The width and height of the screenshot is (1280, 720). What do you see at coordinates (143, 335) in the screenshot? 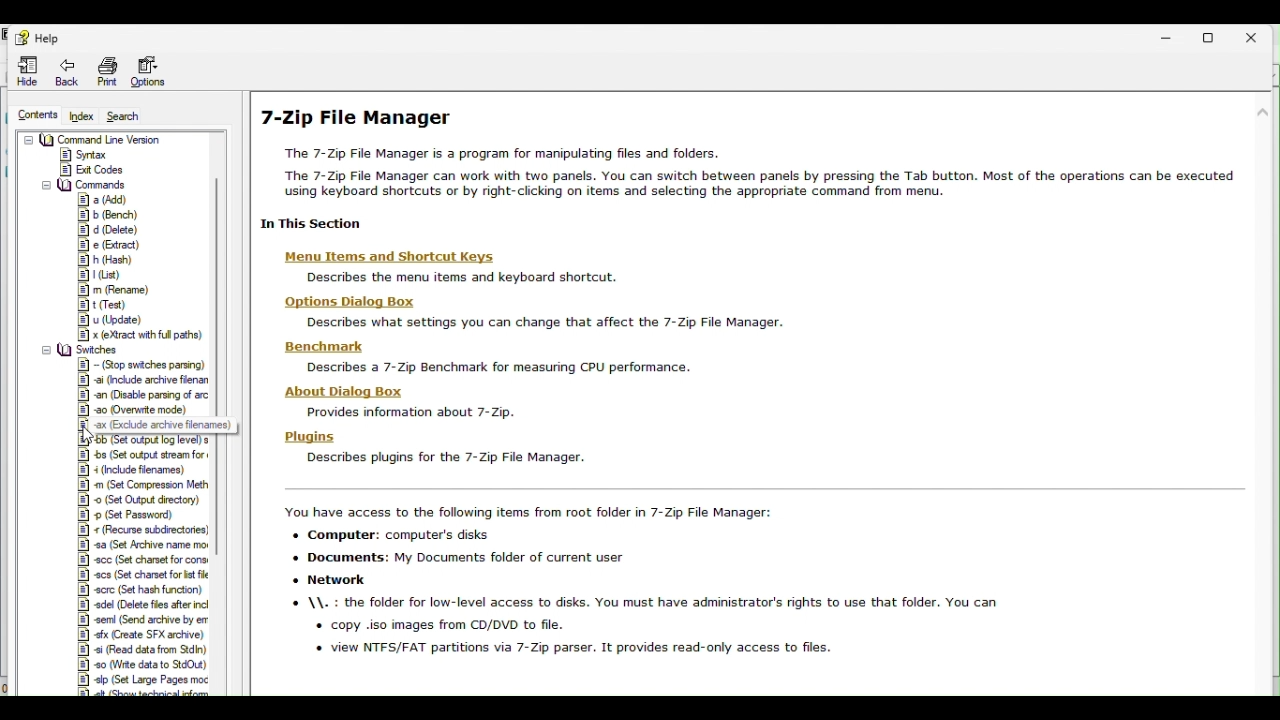
I see `#] x (extract with full paths)` at bounding box center [143, 335].